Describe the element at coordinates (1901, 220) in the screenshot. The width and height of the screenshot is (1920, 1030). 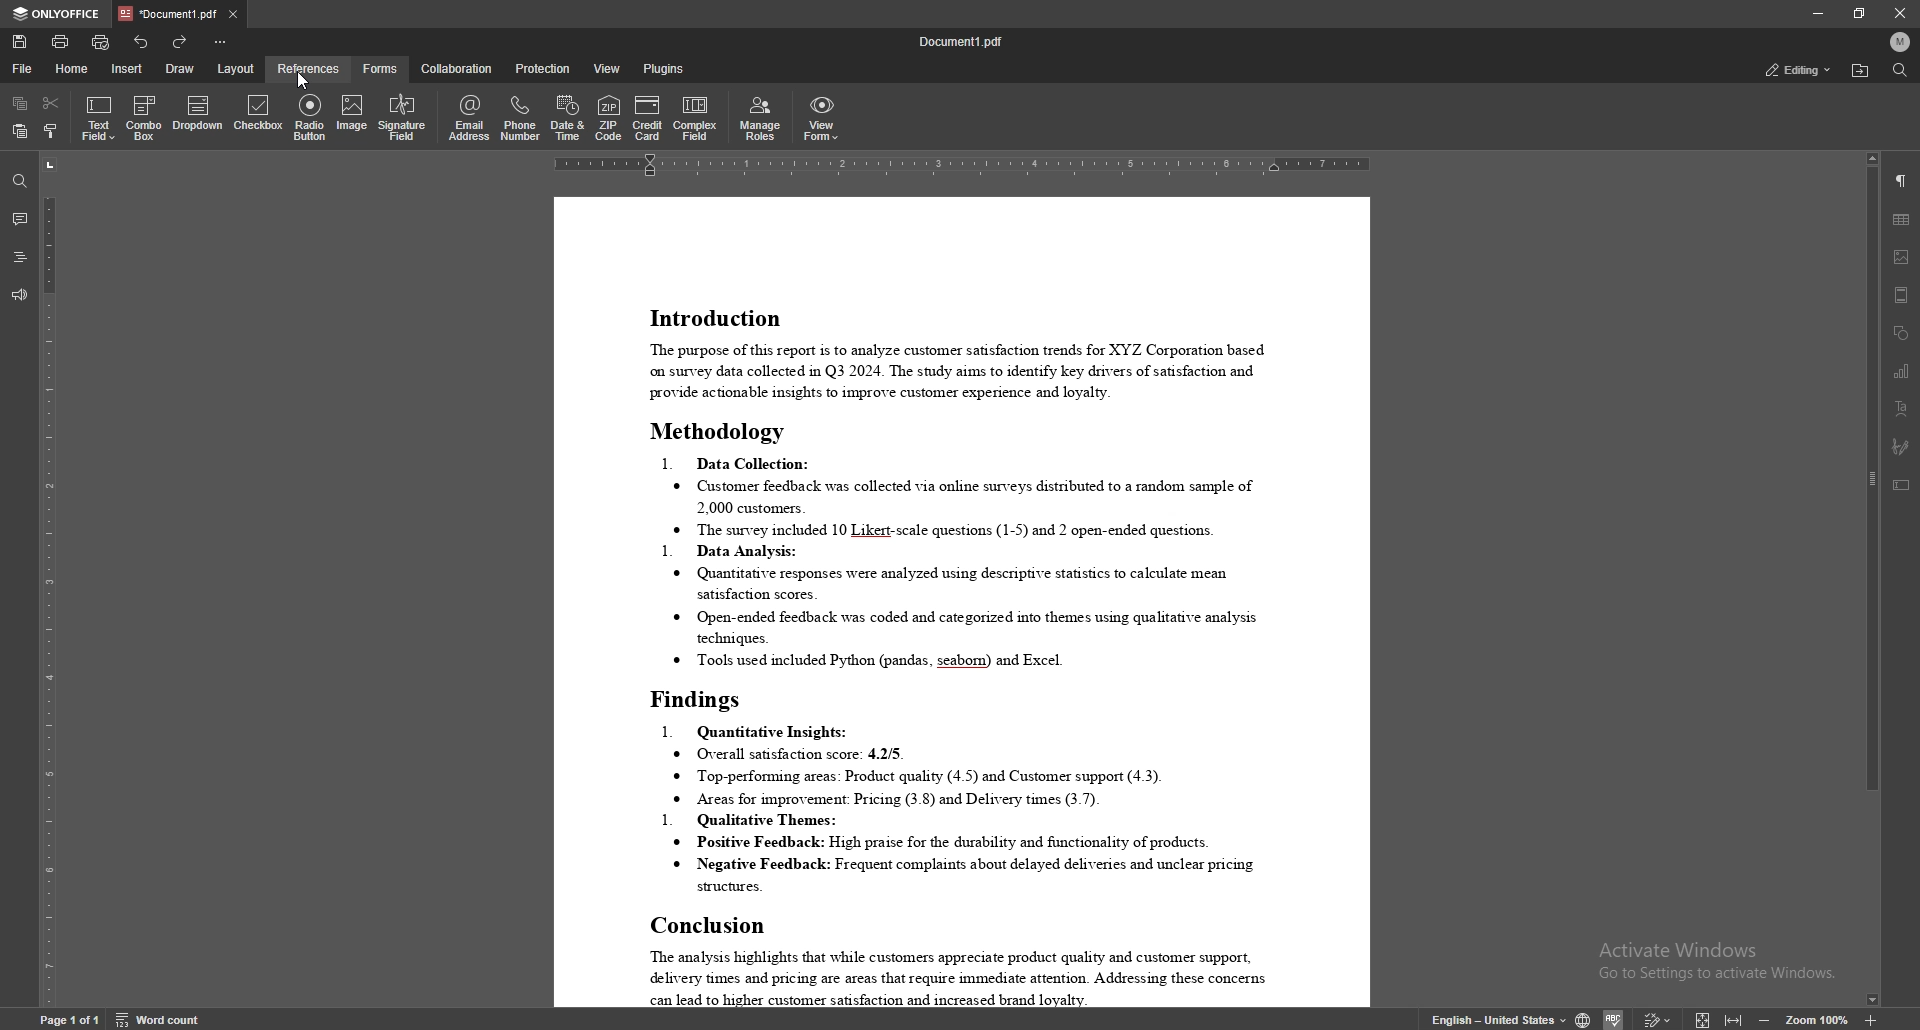
I see `table` at that location.